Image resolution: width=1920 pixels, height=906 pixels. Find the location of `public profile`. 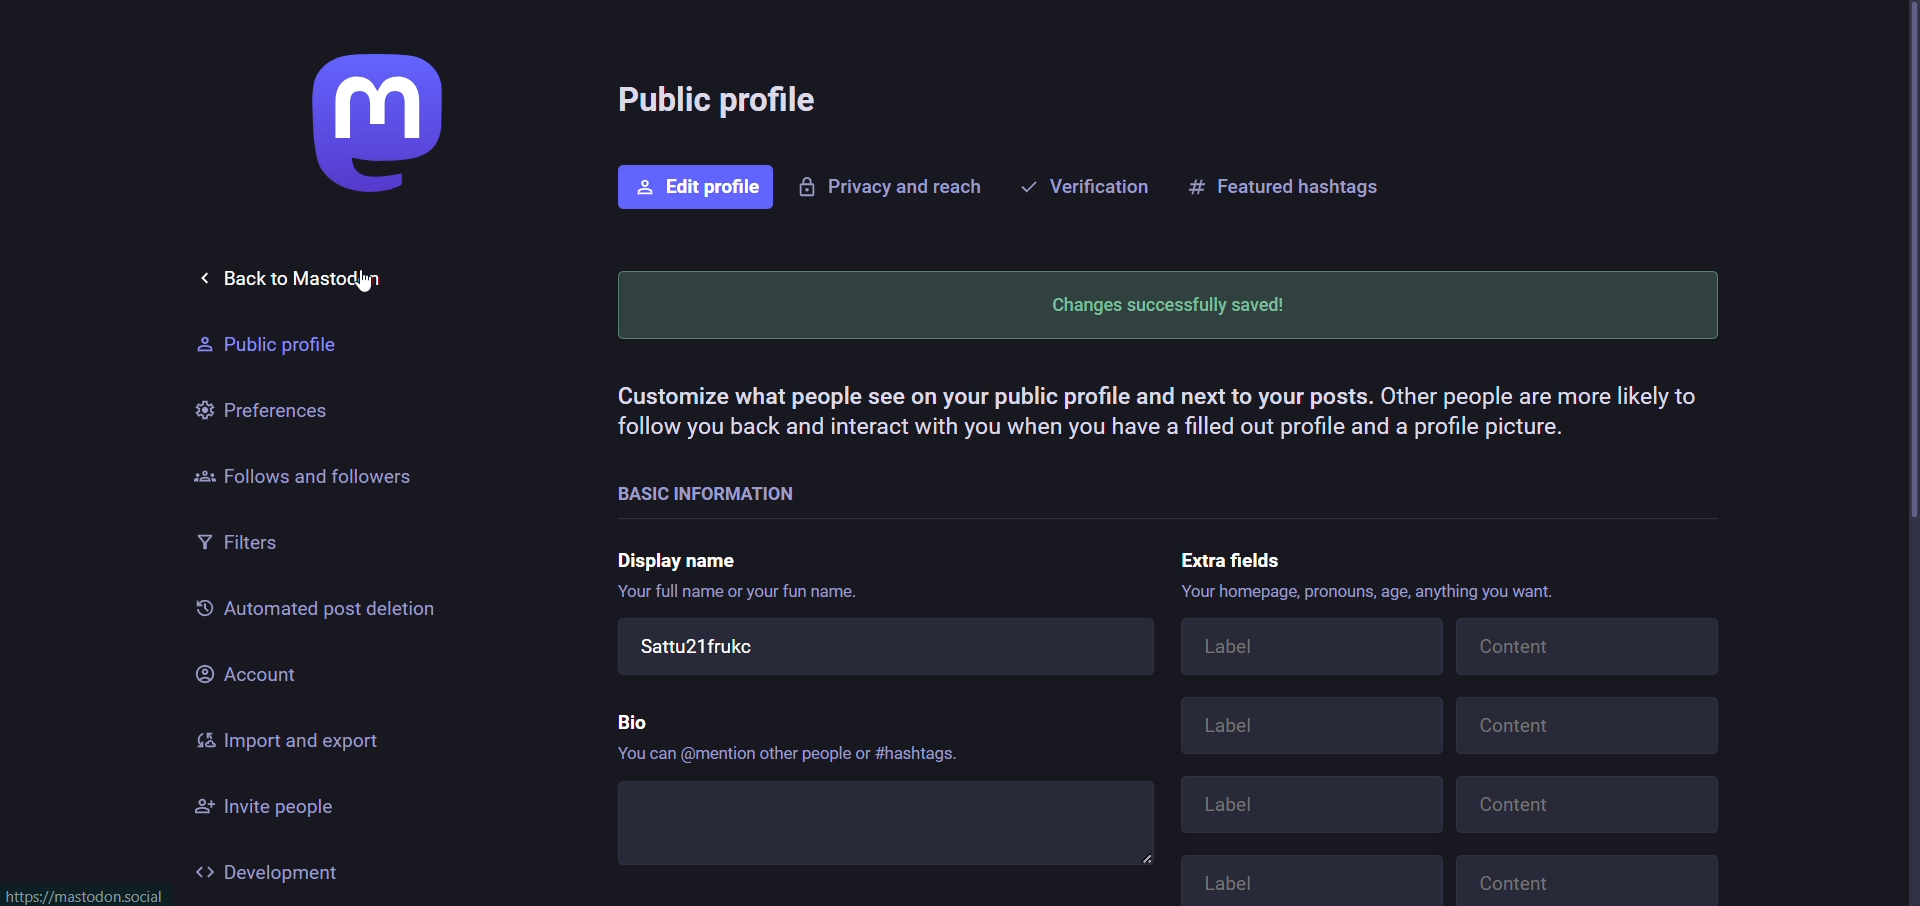

public profile is located at coordinates (724, 103).